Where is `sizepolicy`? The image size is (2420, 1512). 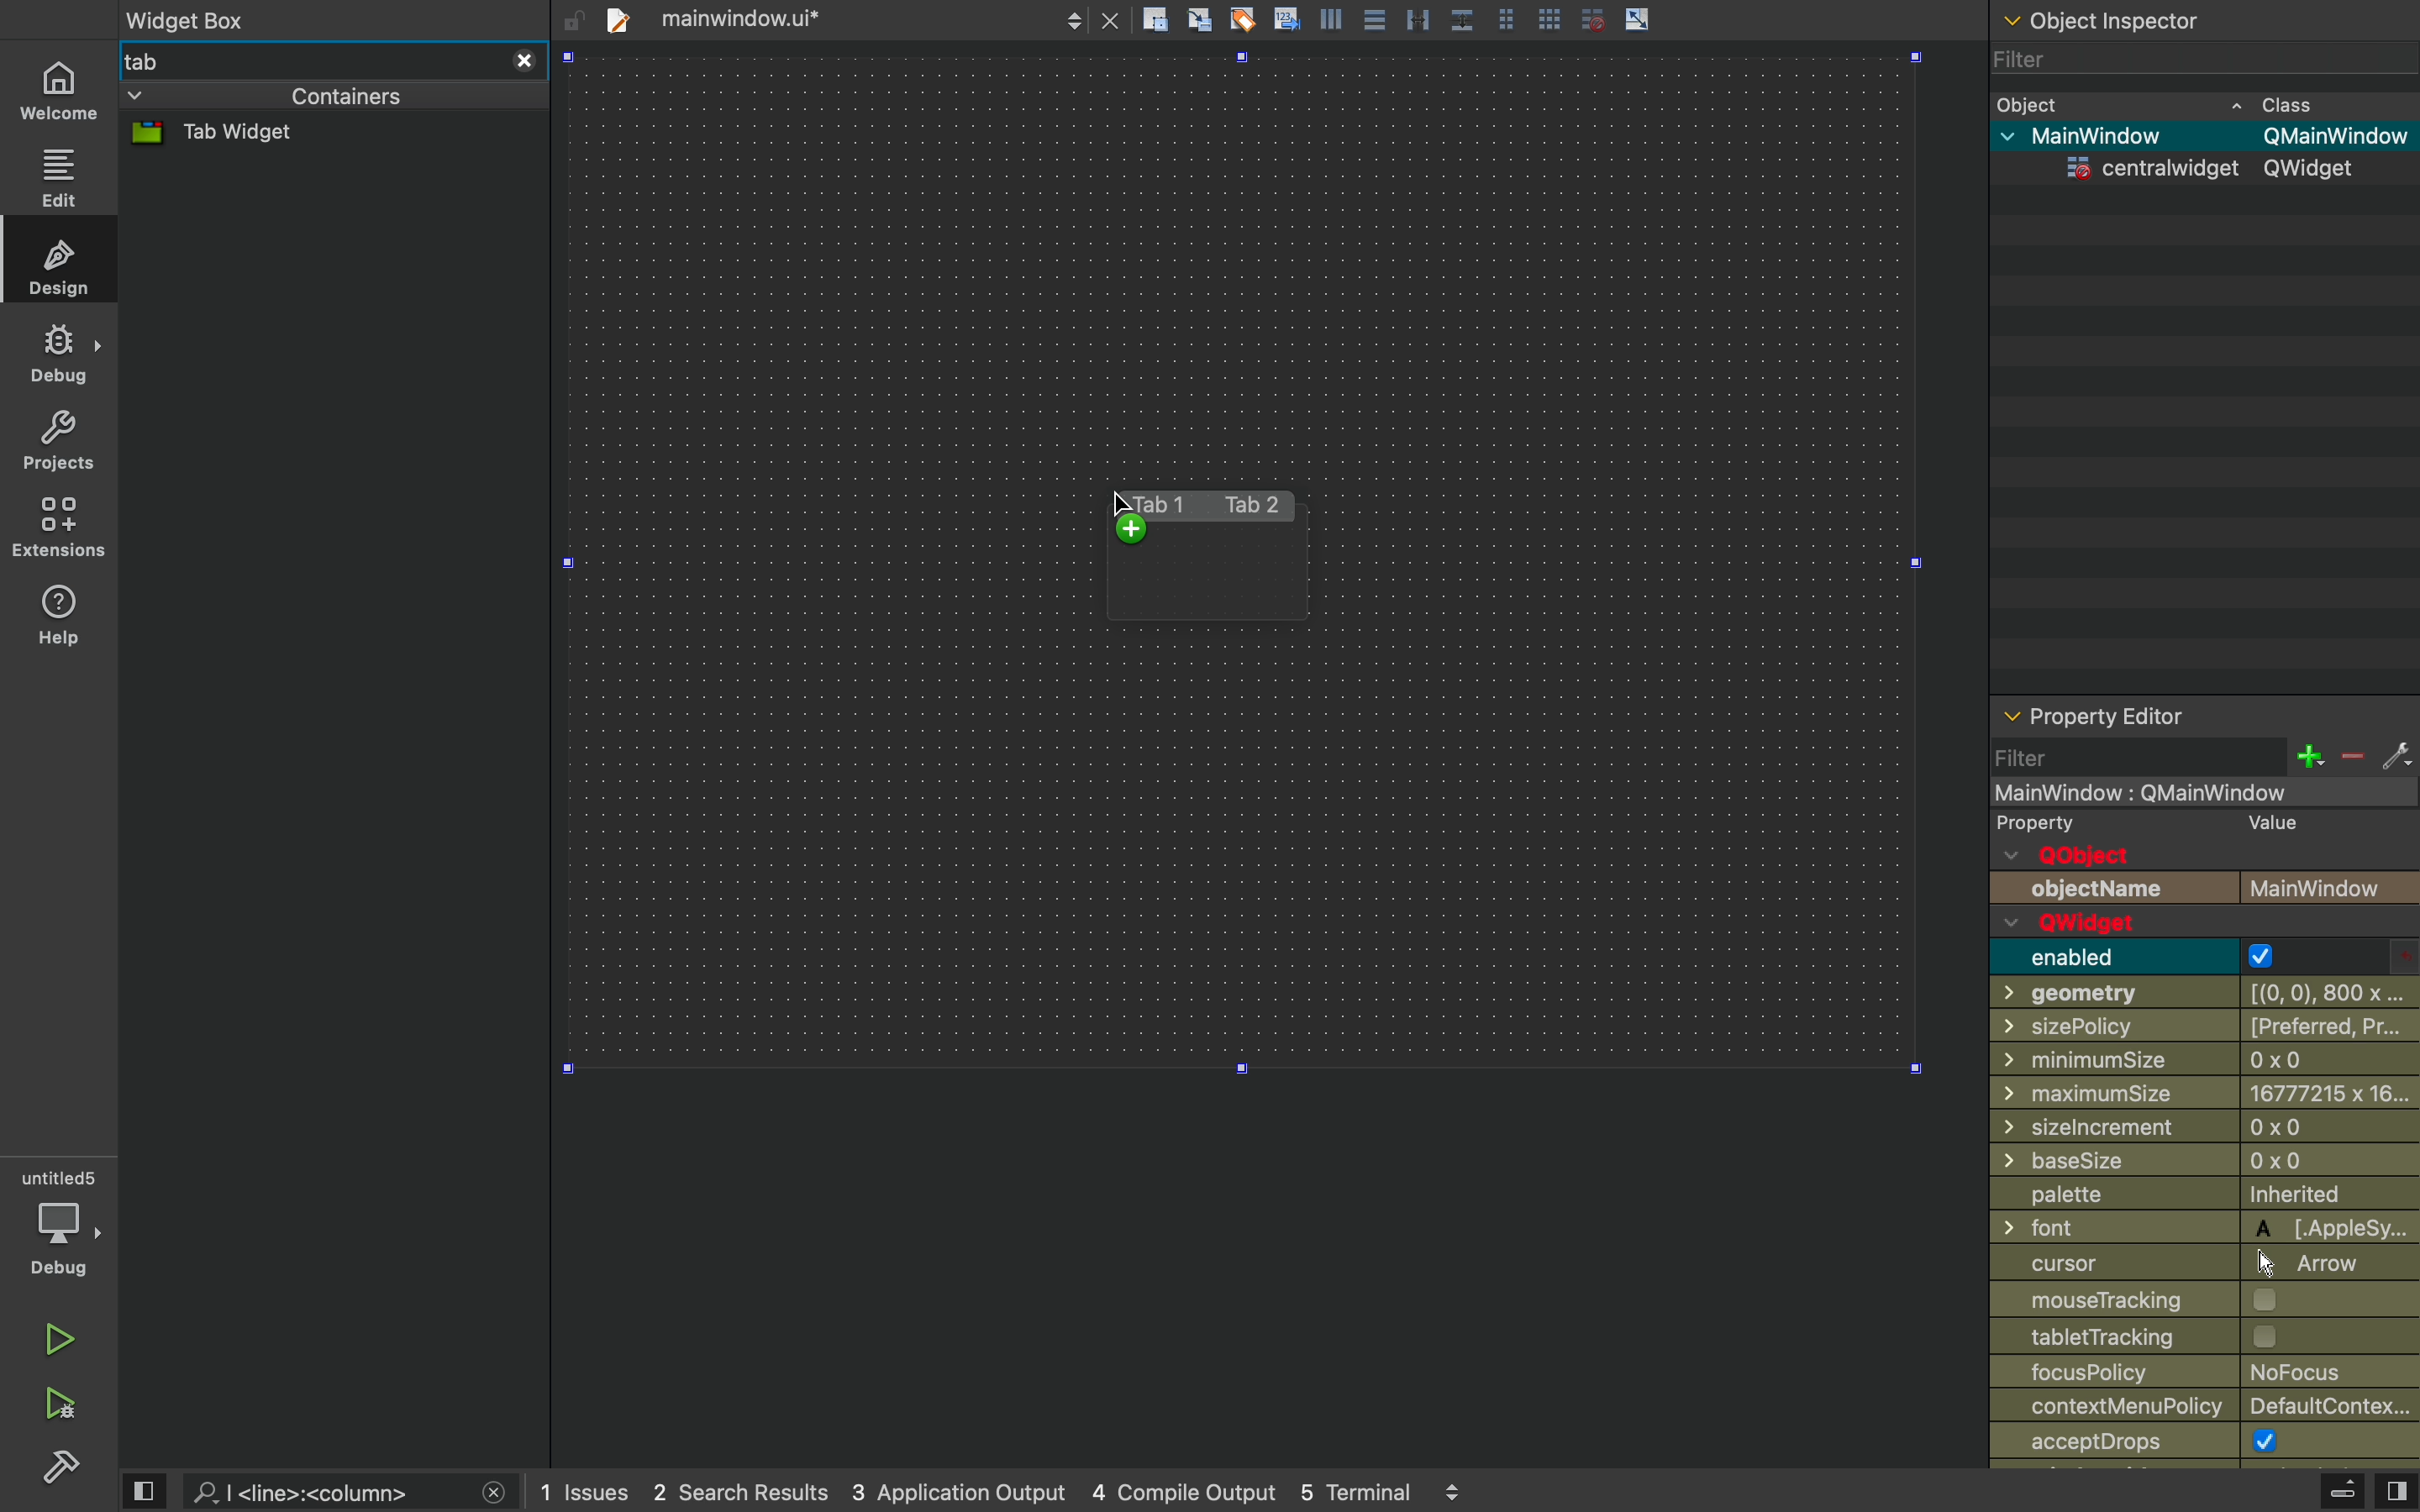 sizepolicy is located at coordinates (2203, 1030).